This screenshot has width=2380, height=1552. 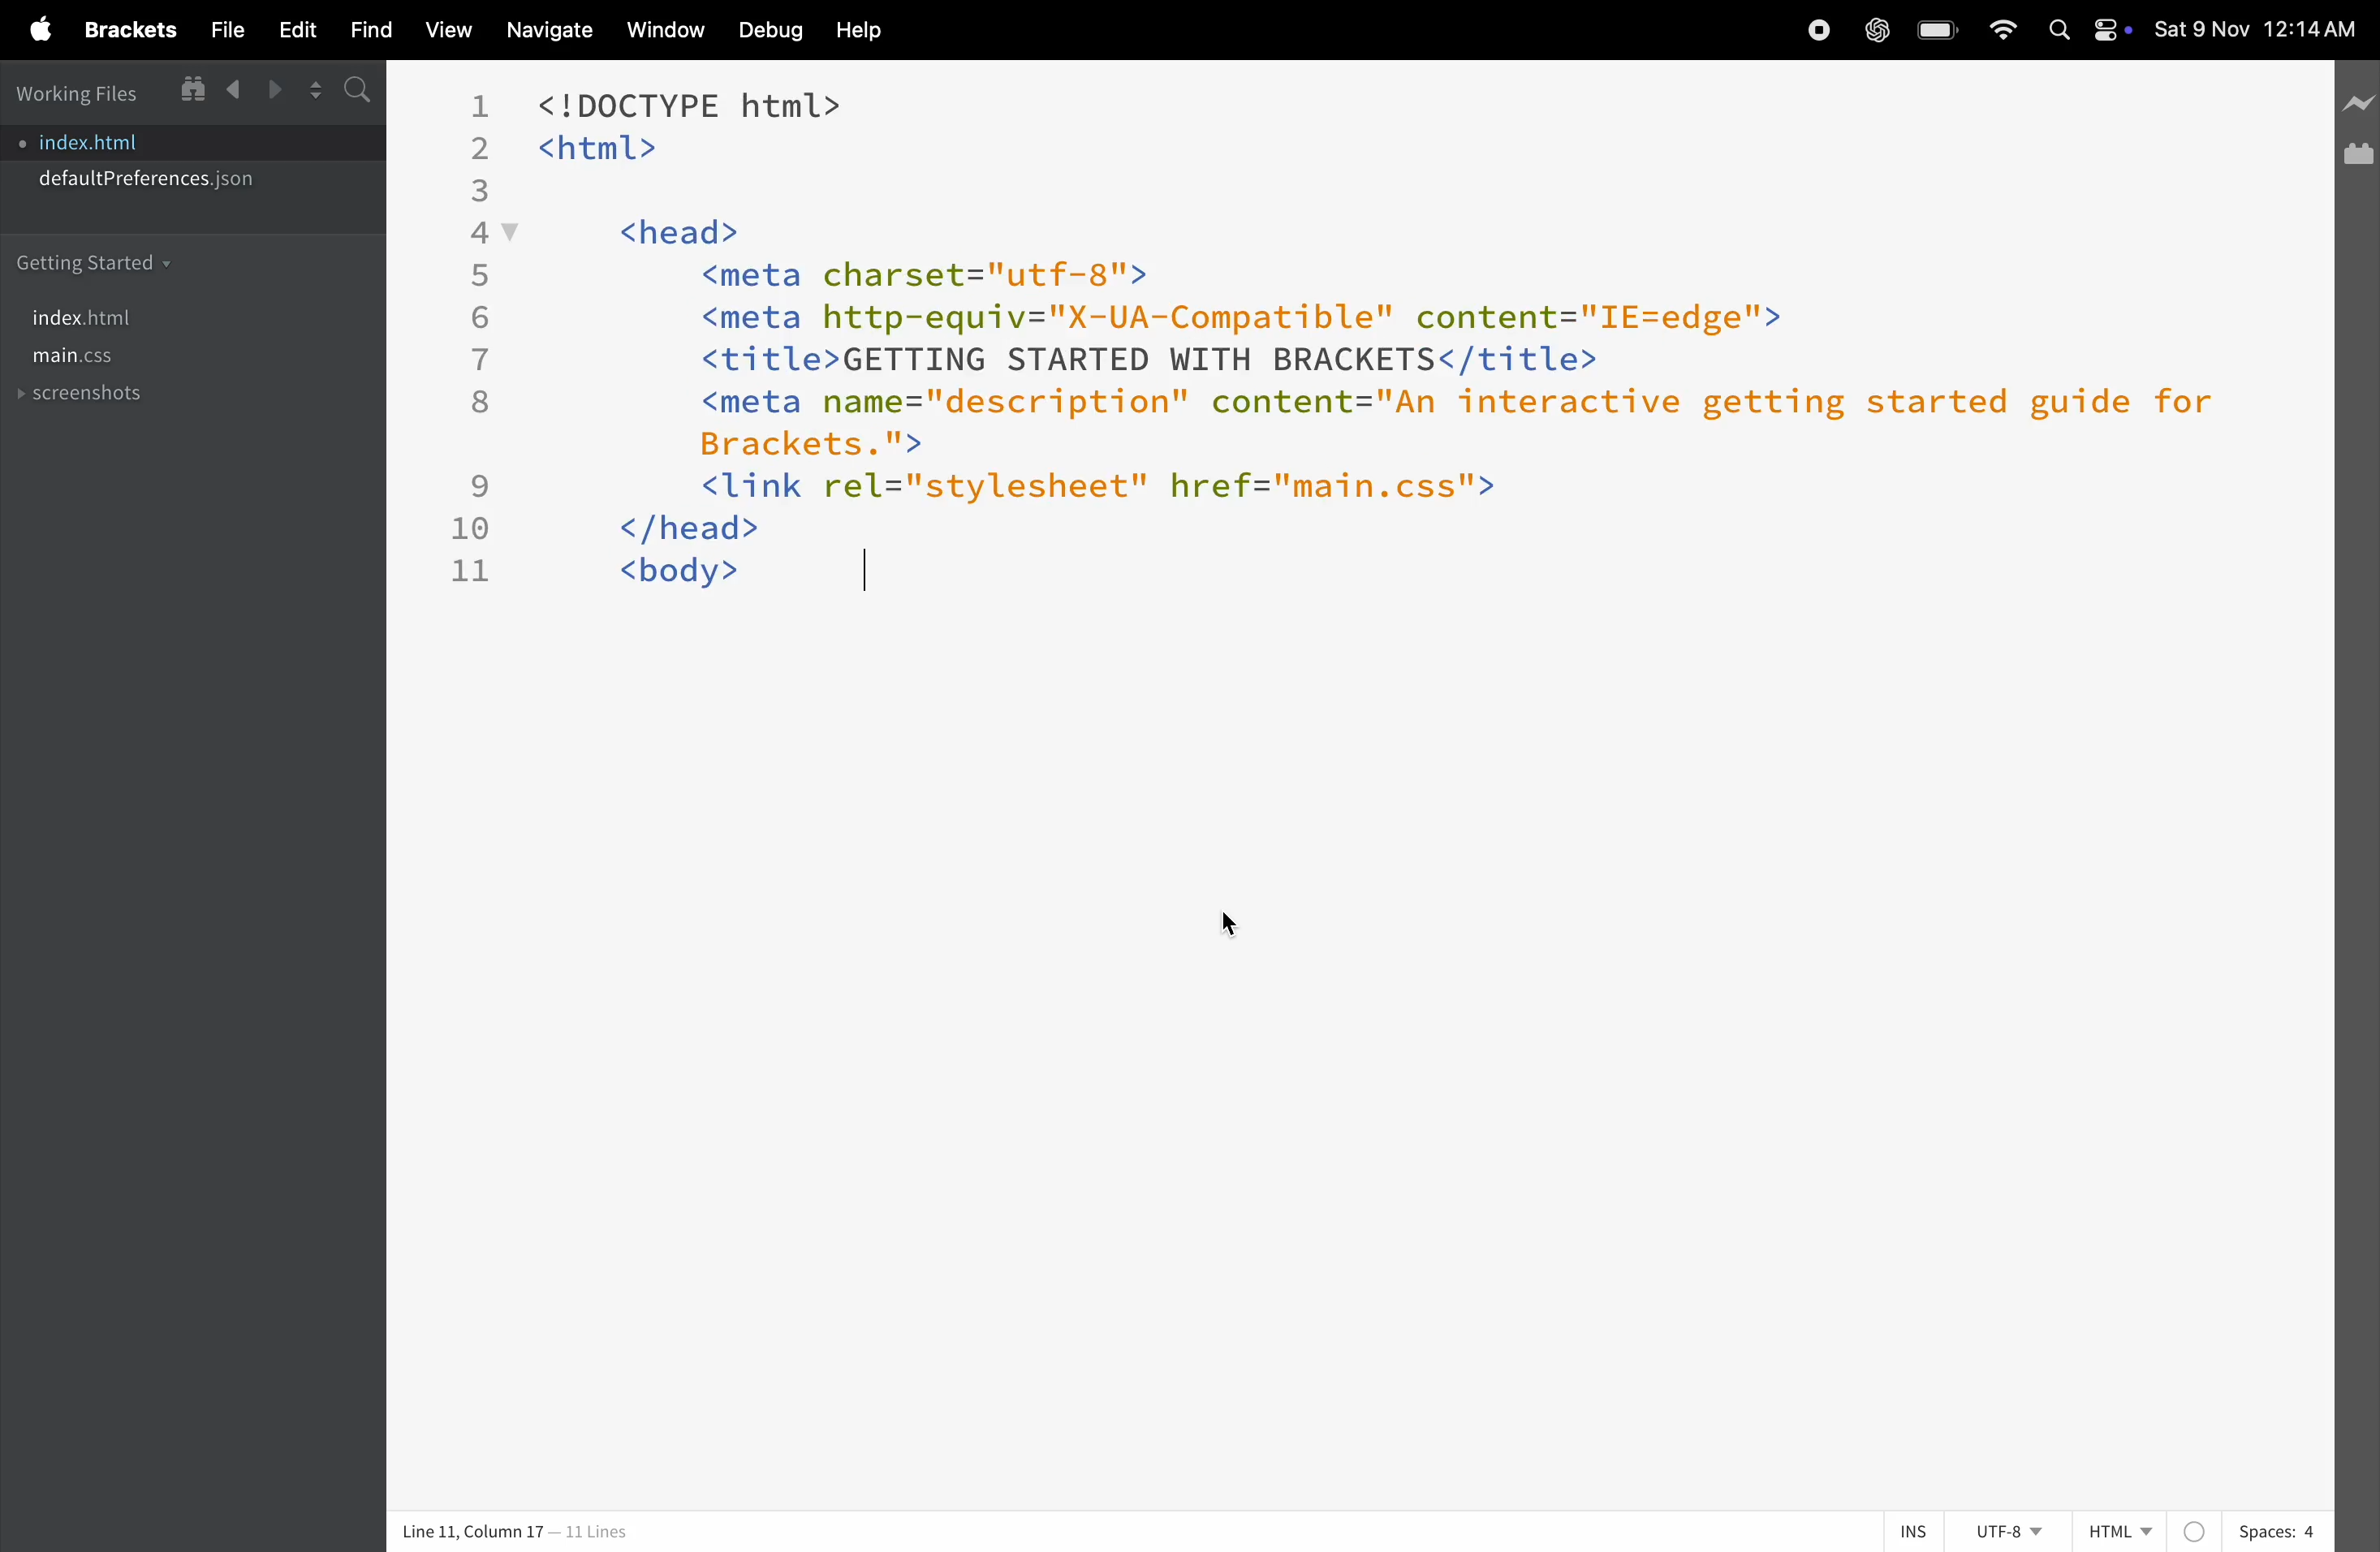 I want to click on edit, so click(x=288, y=30).